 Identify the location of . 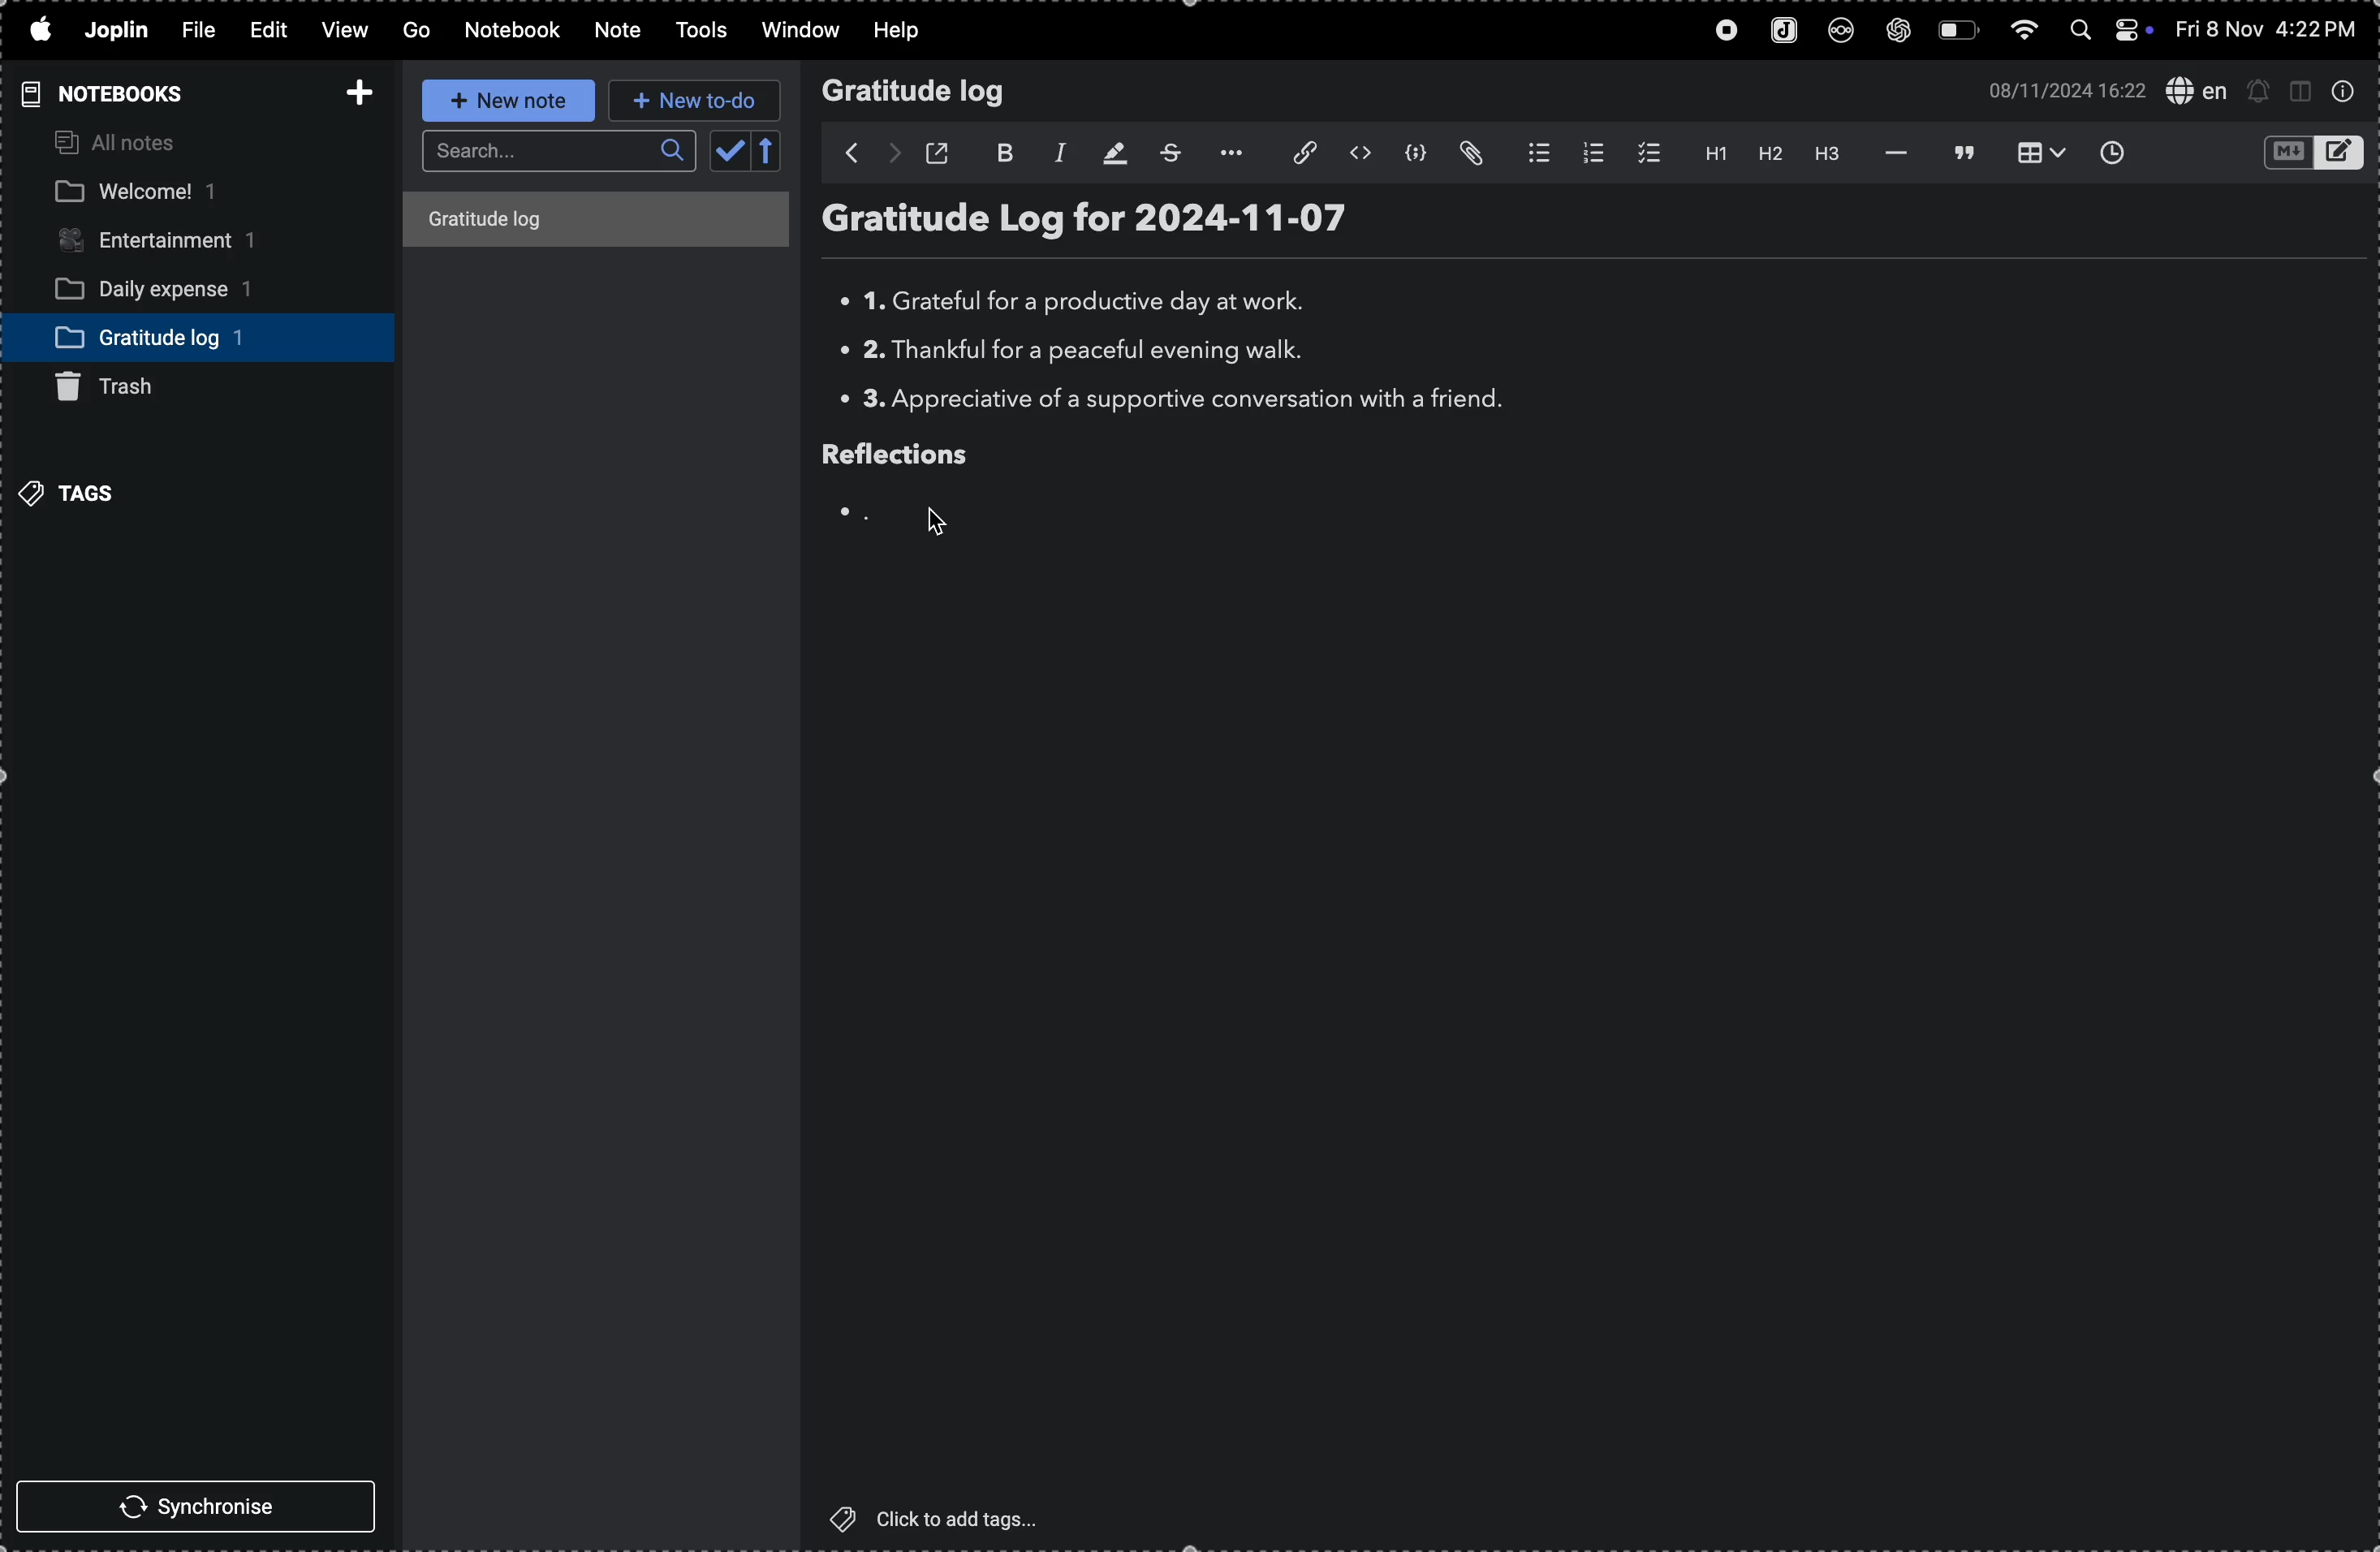
(2317, 151).